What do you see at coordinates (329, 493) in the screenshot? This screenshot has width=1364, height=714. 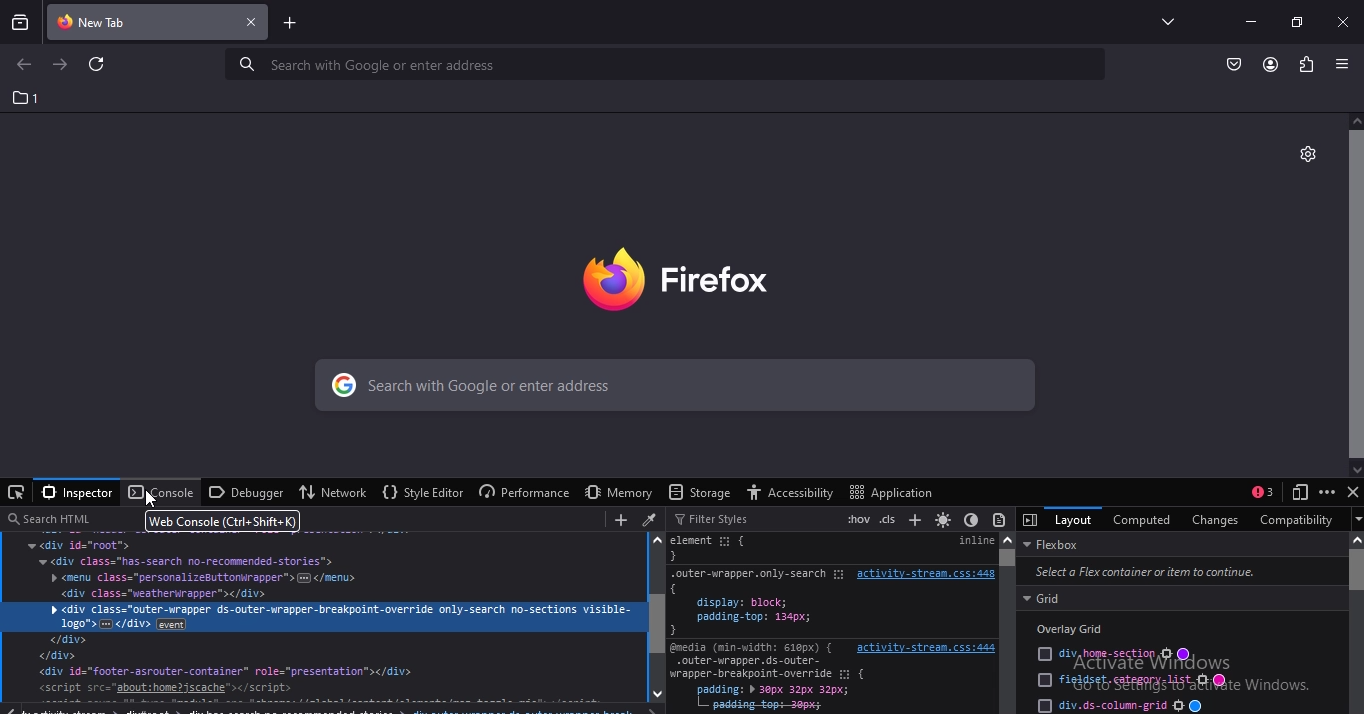 I see `network` at bounding box center [329, 493].